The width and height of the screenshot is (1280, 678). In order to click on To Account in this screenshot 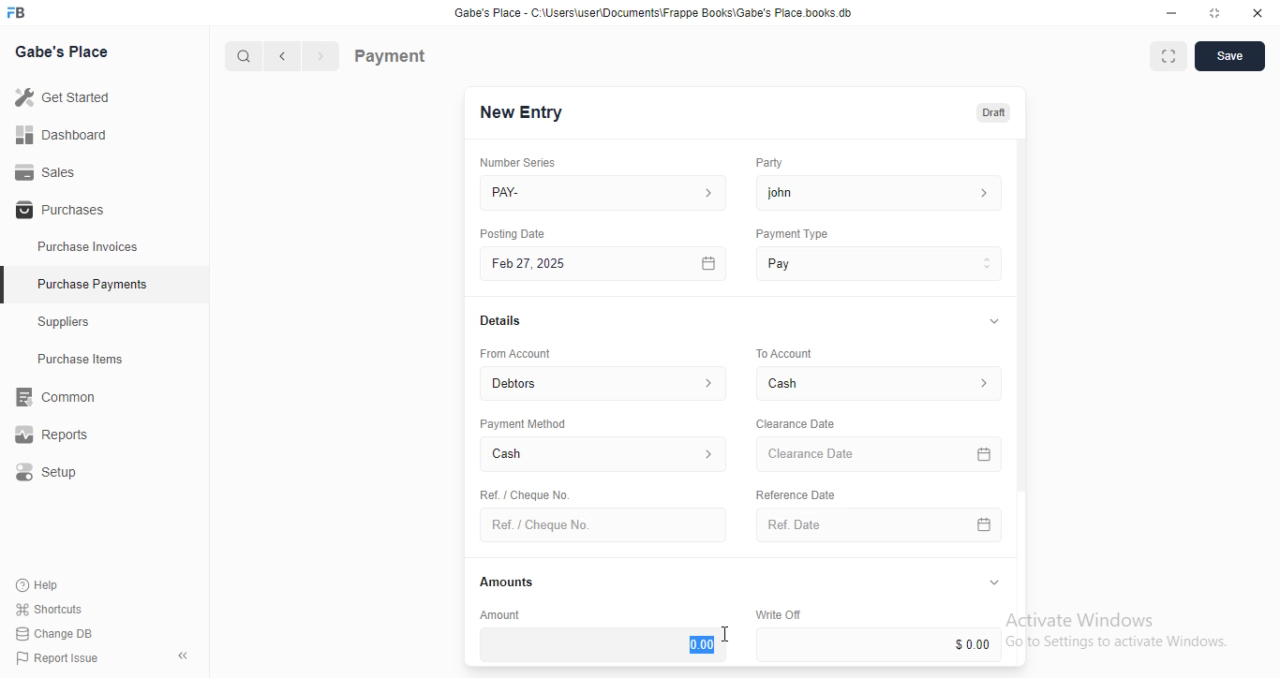, I will do `click(882, 383)`.